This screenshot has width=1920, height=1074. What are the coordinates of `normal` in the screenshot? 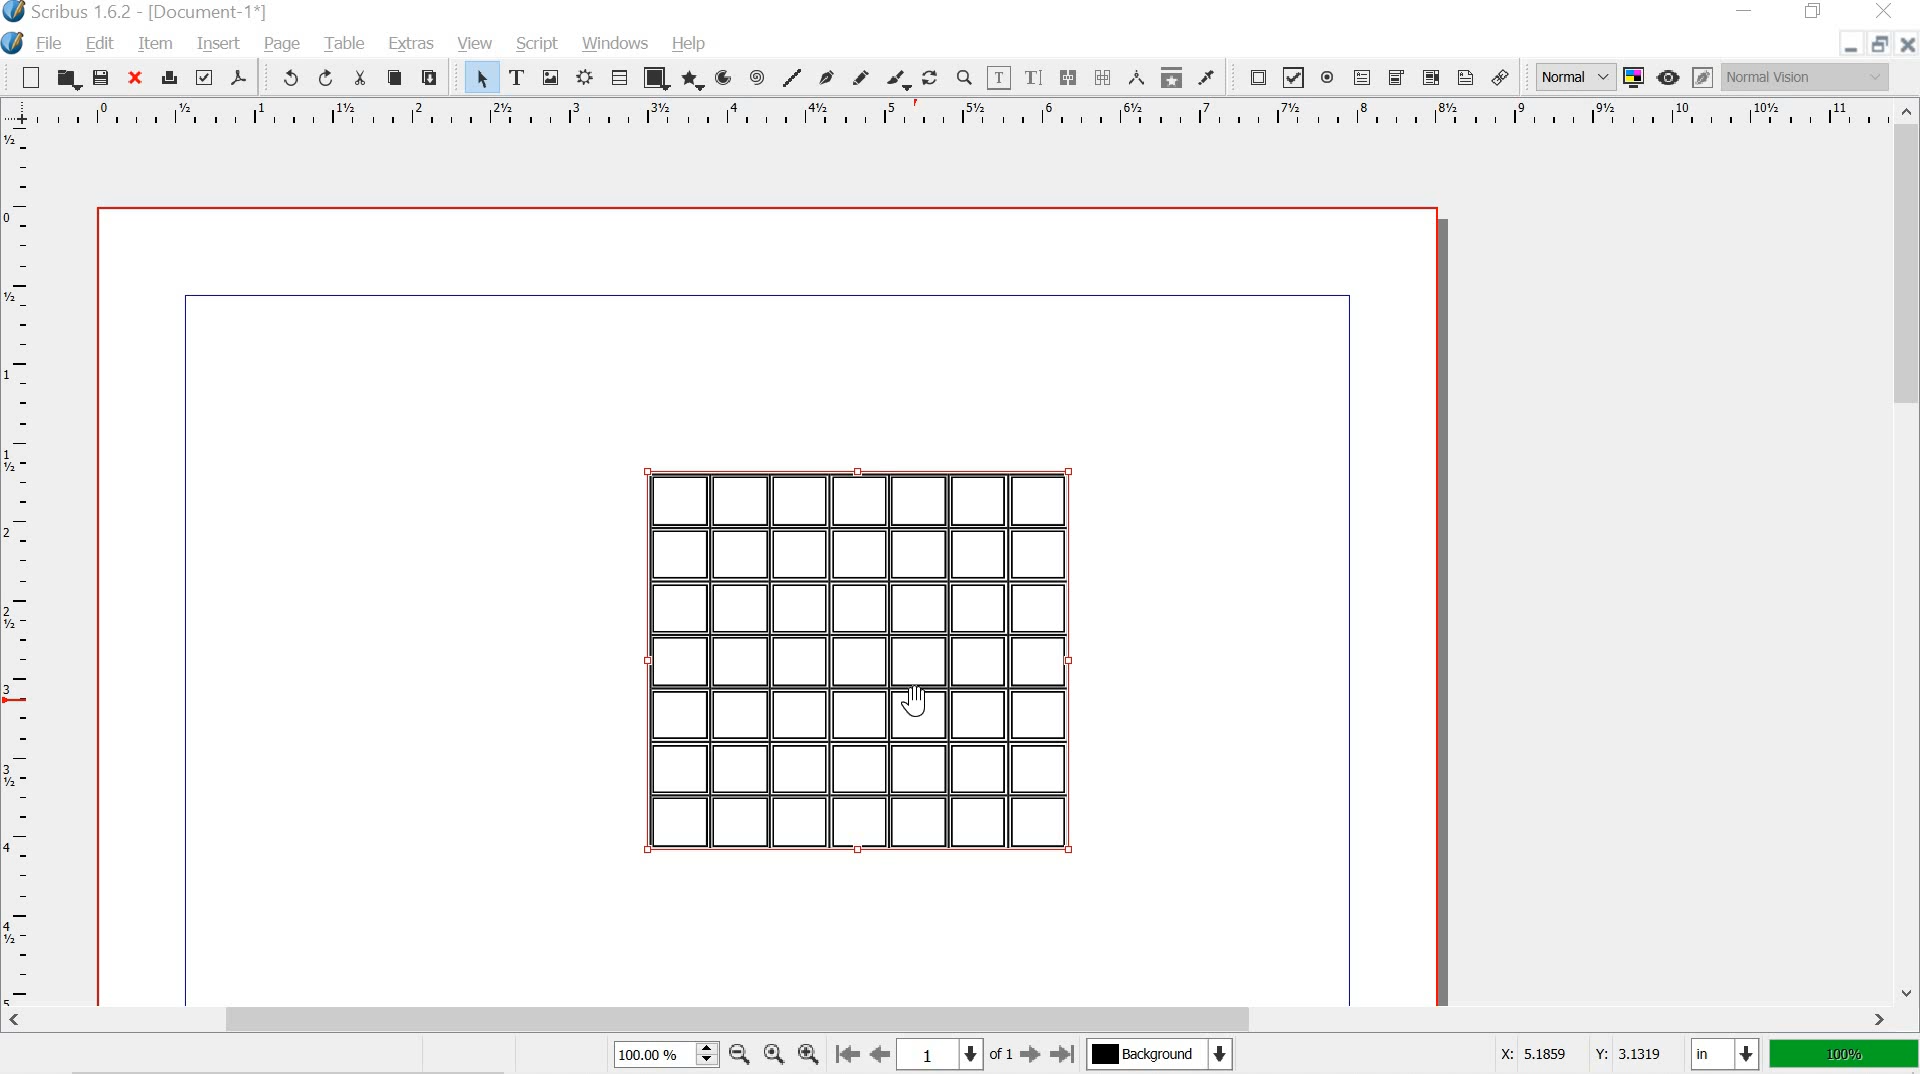 It's located at (1568, 74).